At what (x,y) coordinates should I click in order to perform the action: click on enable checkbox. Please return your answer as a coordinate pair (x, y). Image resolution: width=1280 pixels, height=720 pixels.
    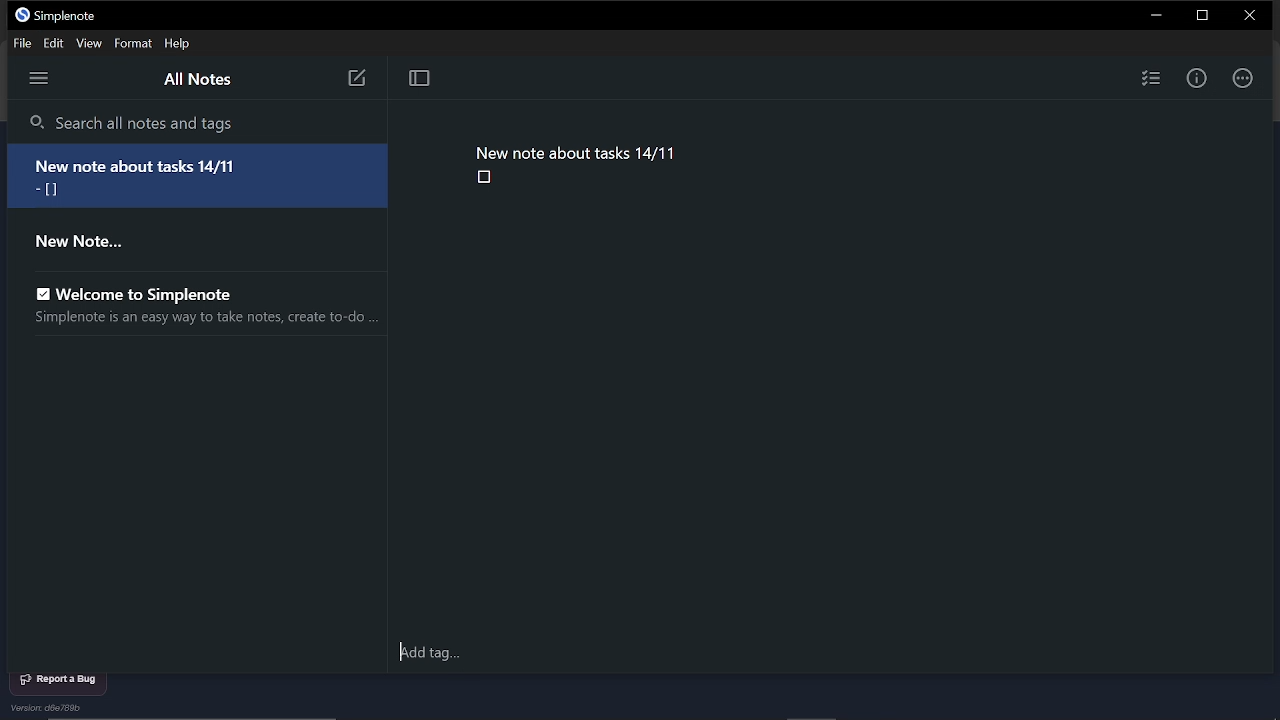
    Looking at the image, I should click on (37, 289).